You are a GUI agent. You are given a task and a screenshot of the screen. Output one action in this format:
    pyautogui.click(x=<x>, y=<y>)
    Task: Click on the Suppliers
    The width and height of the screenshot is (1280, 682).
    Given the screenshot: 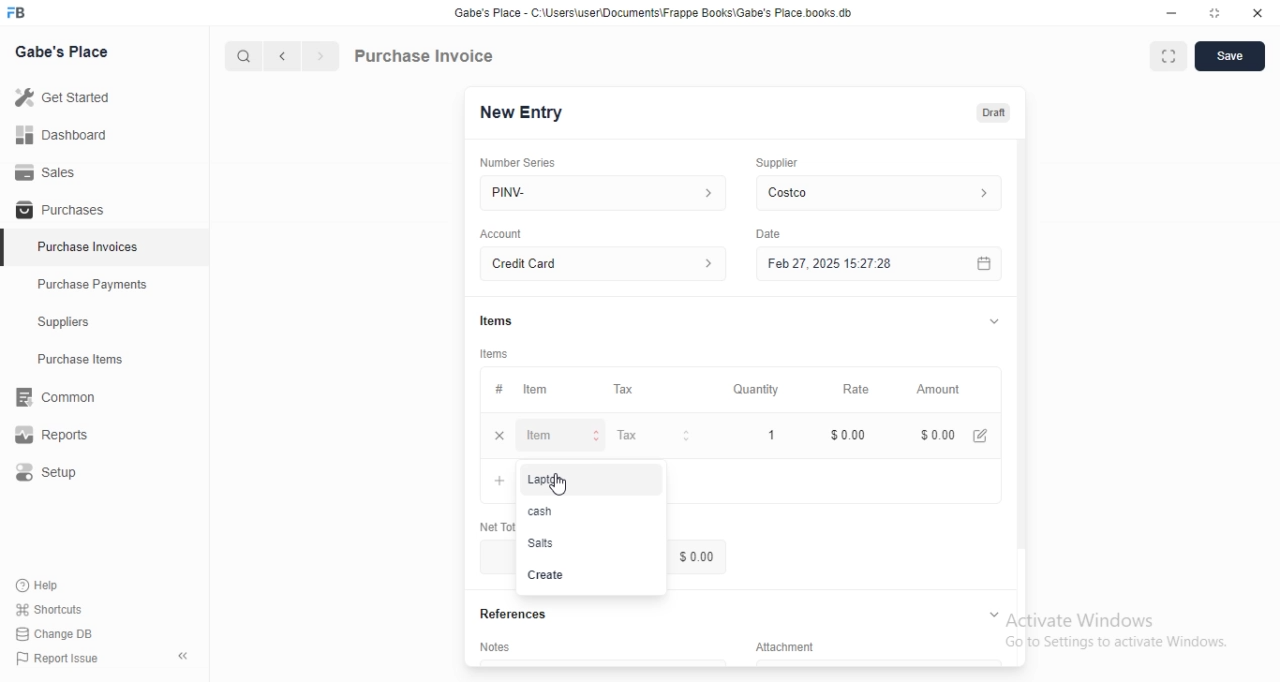 What is the action you would take?
    pyautogui.click(x=104, y=321)
    